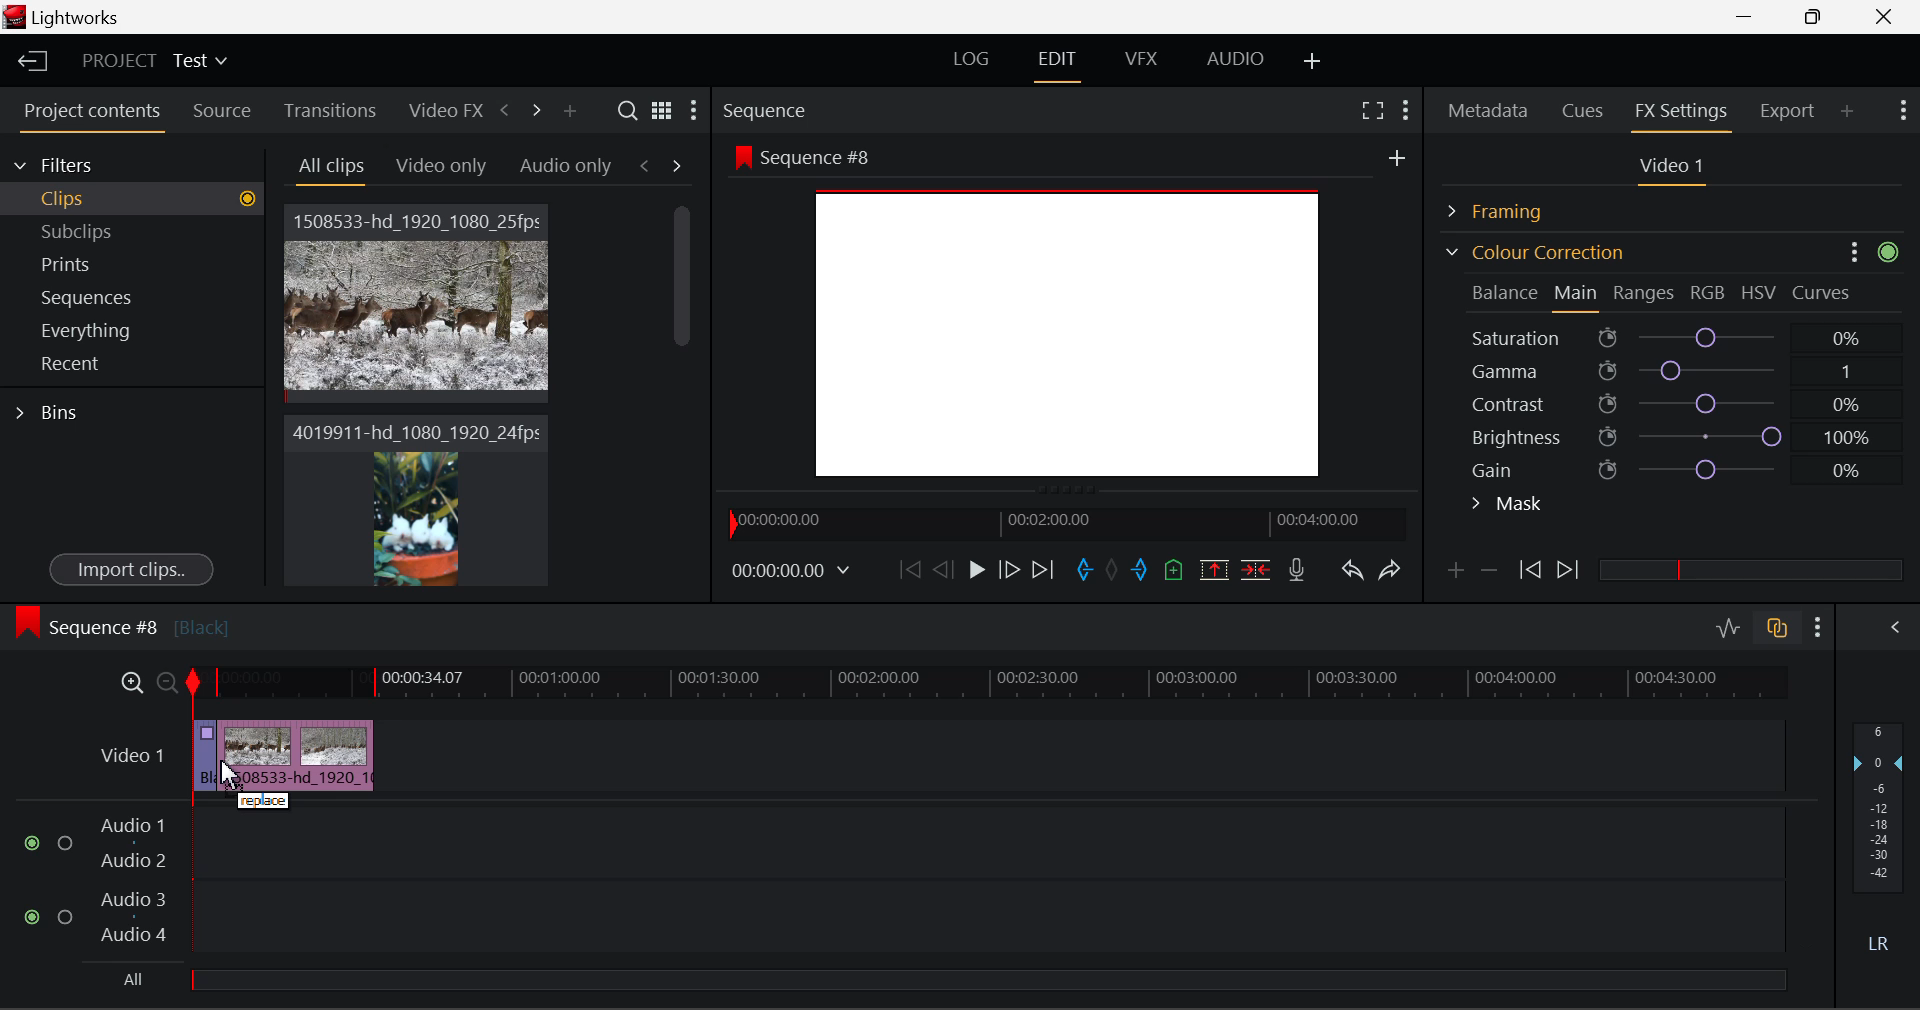 The image size is (1920, 1010). I want to click on Project Timeline Navigator, so click(1064, 523).